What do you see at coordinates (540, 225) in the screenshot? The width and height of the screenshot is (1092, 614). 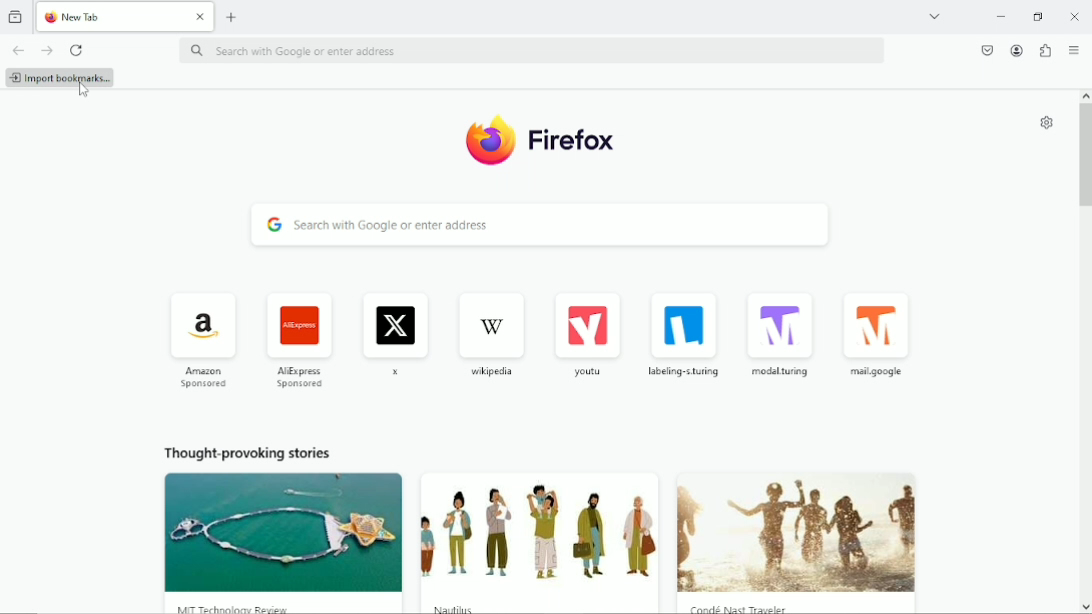 I see `Search bar` at bounding box center [540, 225].